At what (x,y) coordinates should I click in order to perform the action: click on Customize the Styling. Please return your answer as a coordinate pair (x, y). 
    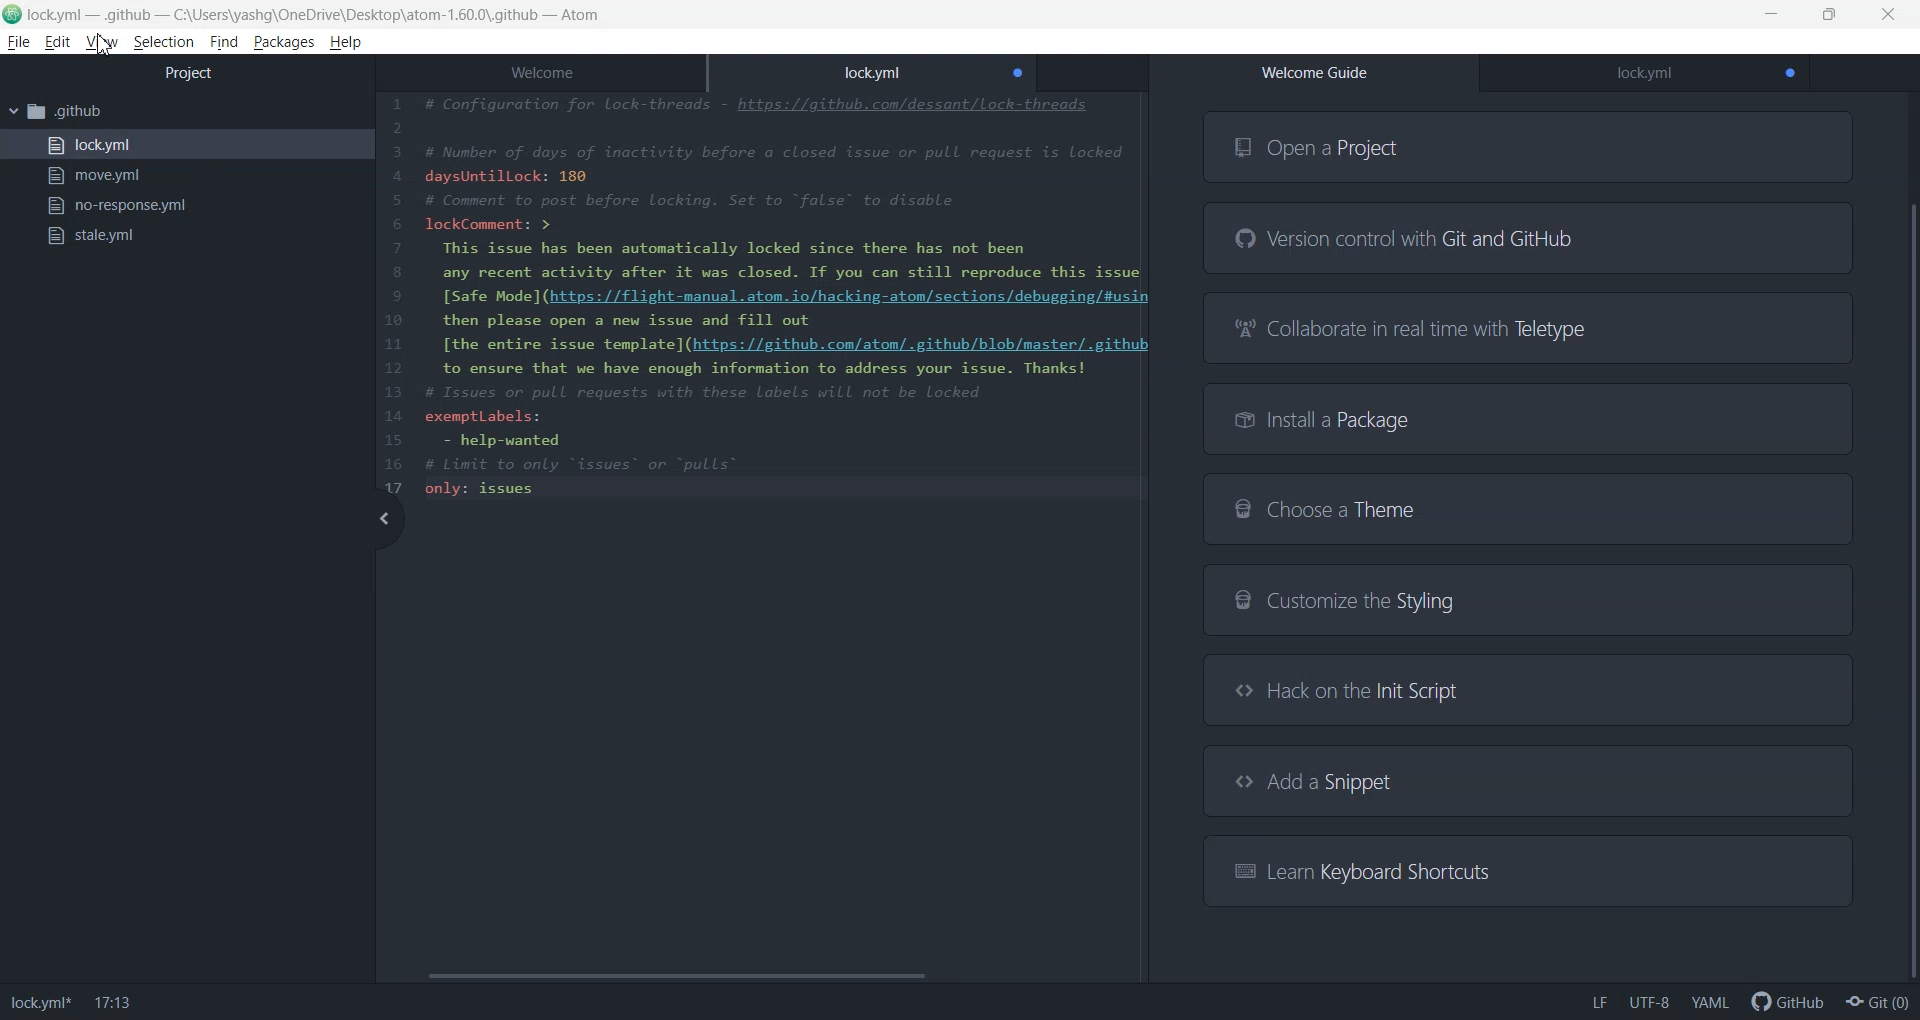
    Looking at the image, I should click on (1527, 603).